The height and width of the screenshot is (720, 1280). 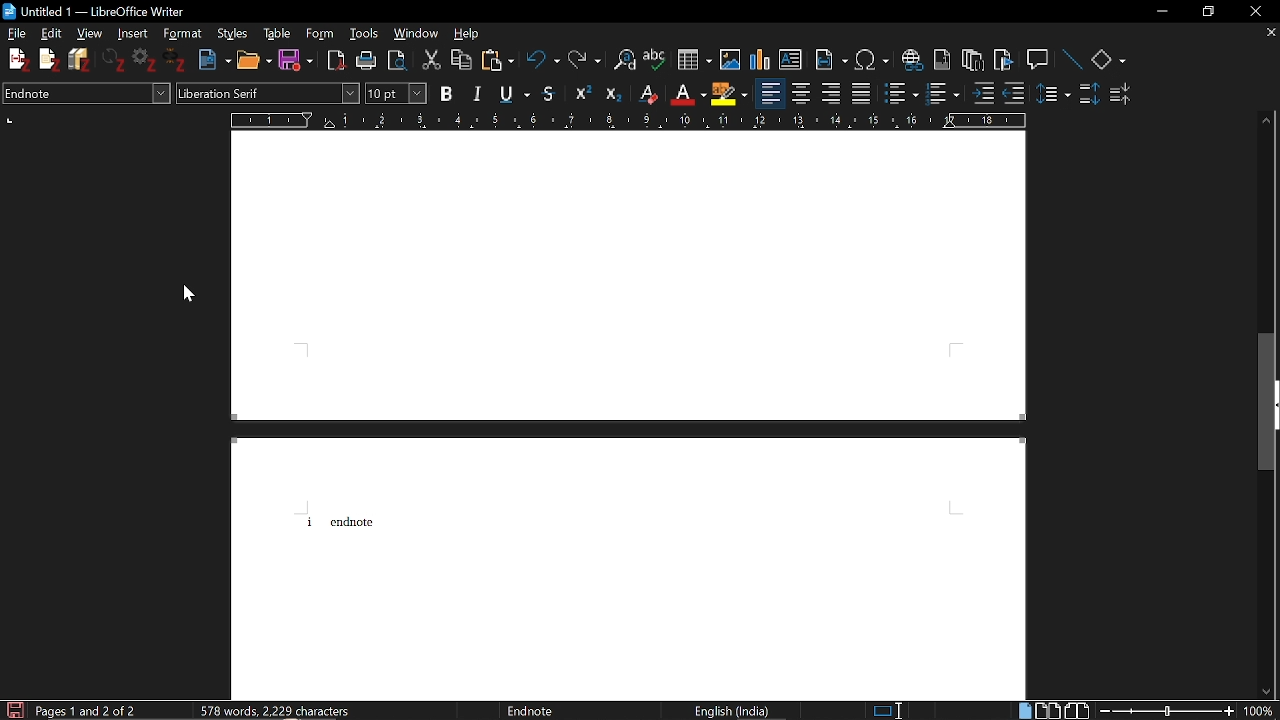 I want to click on Insert, so click(x=130, y=33).